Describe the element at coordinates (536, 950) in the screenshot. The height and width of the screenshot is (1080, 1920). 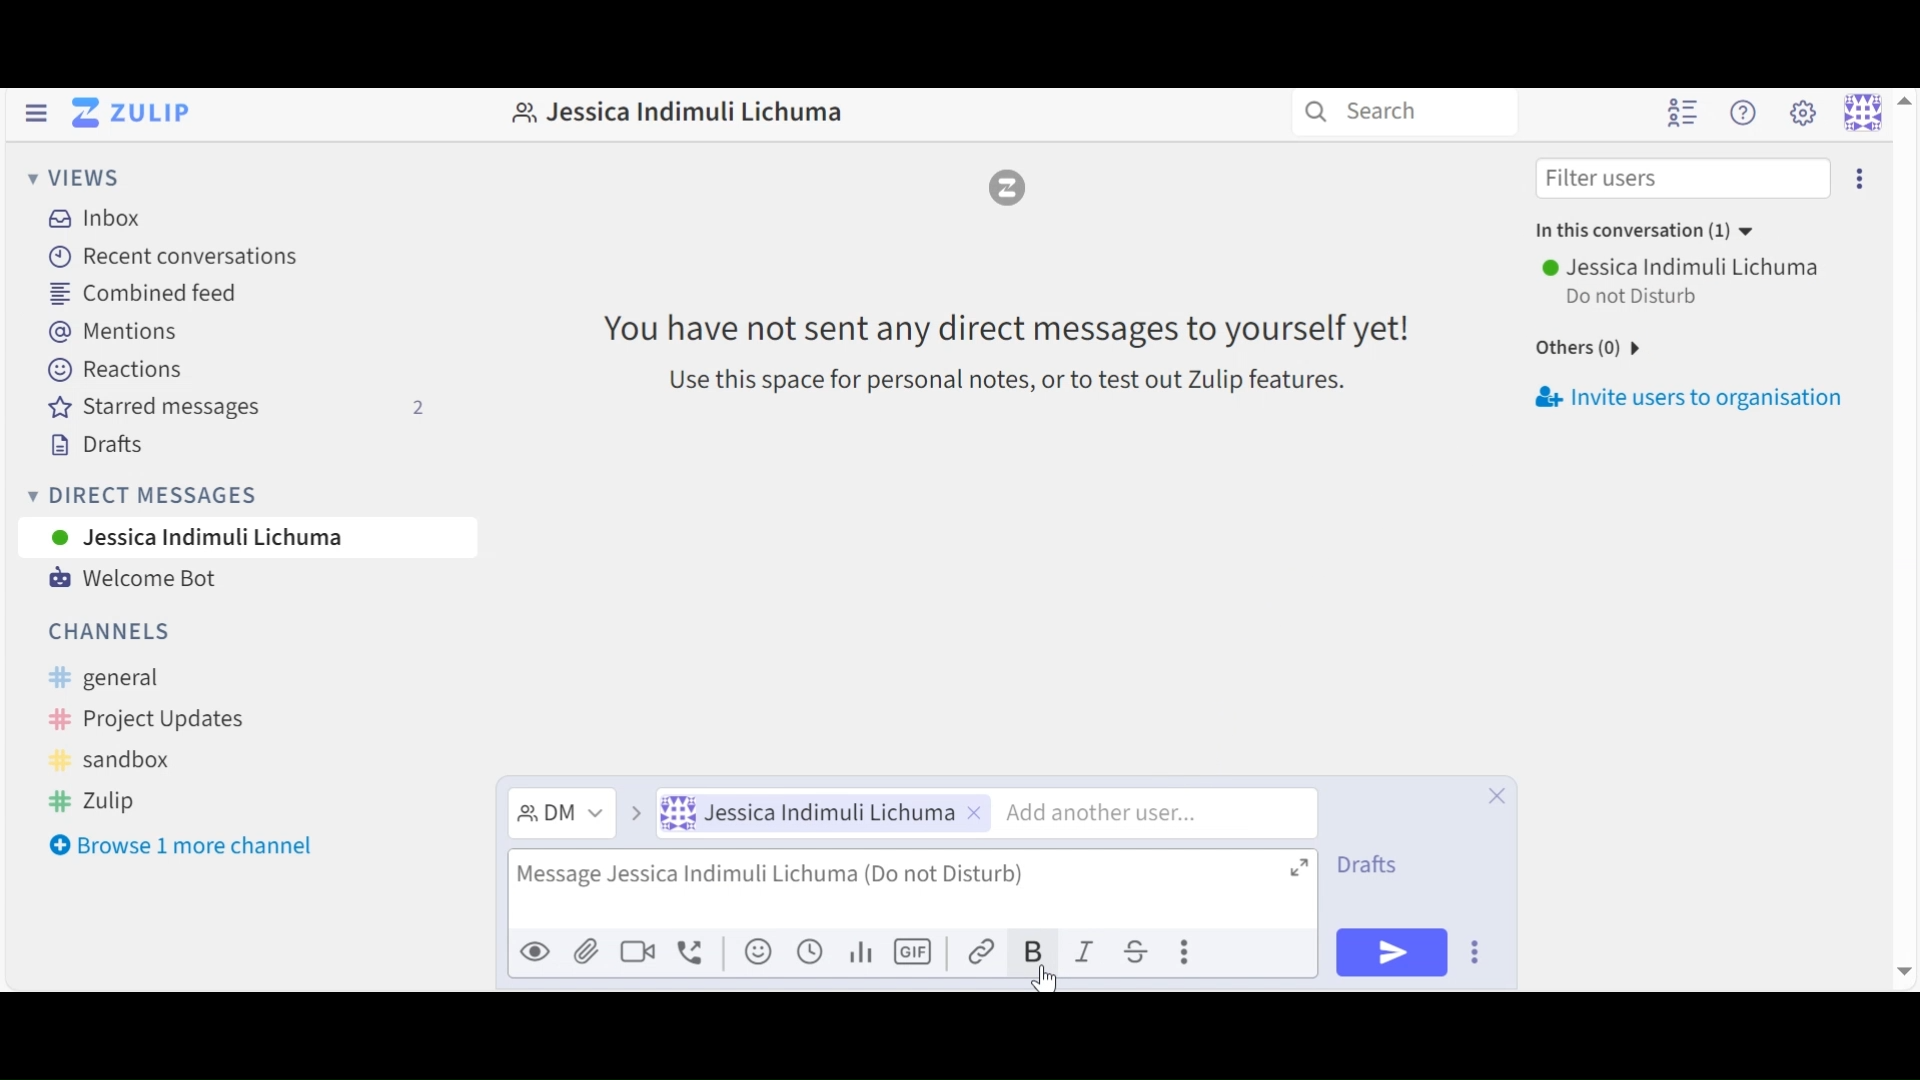
I see `Preview` at that location.